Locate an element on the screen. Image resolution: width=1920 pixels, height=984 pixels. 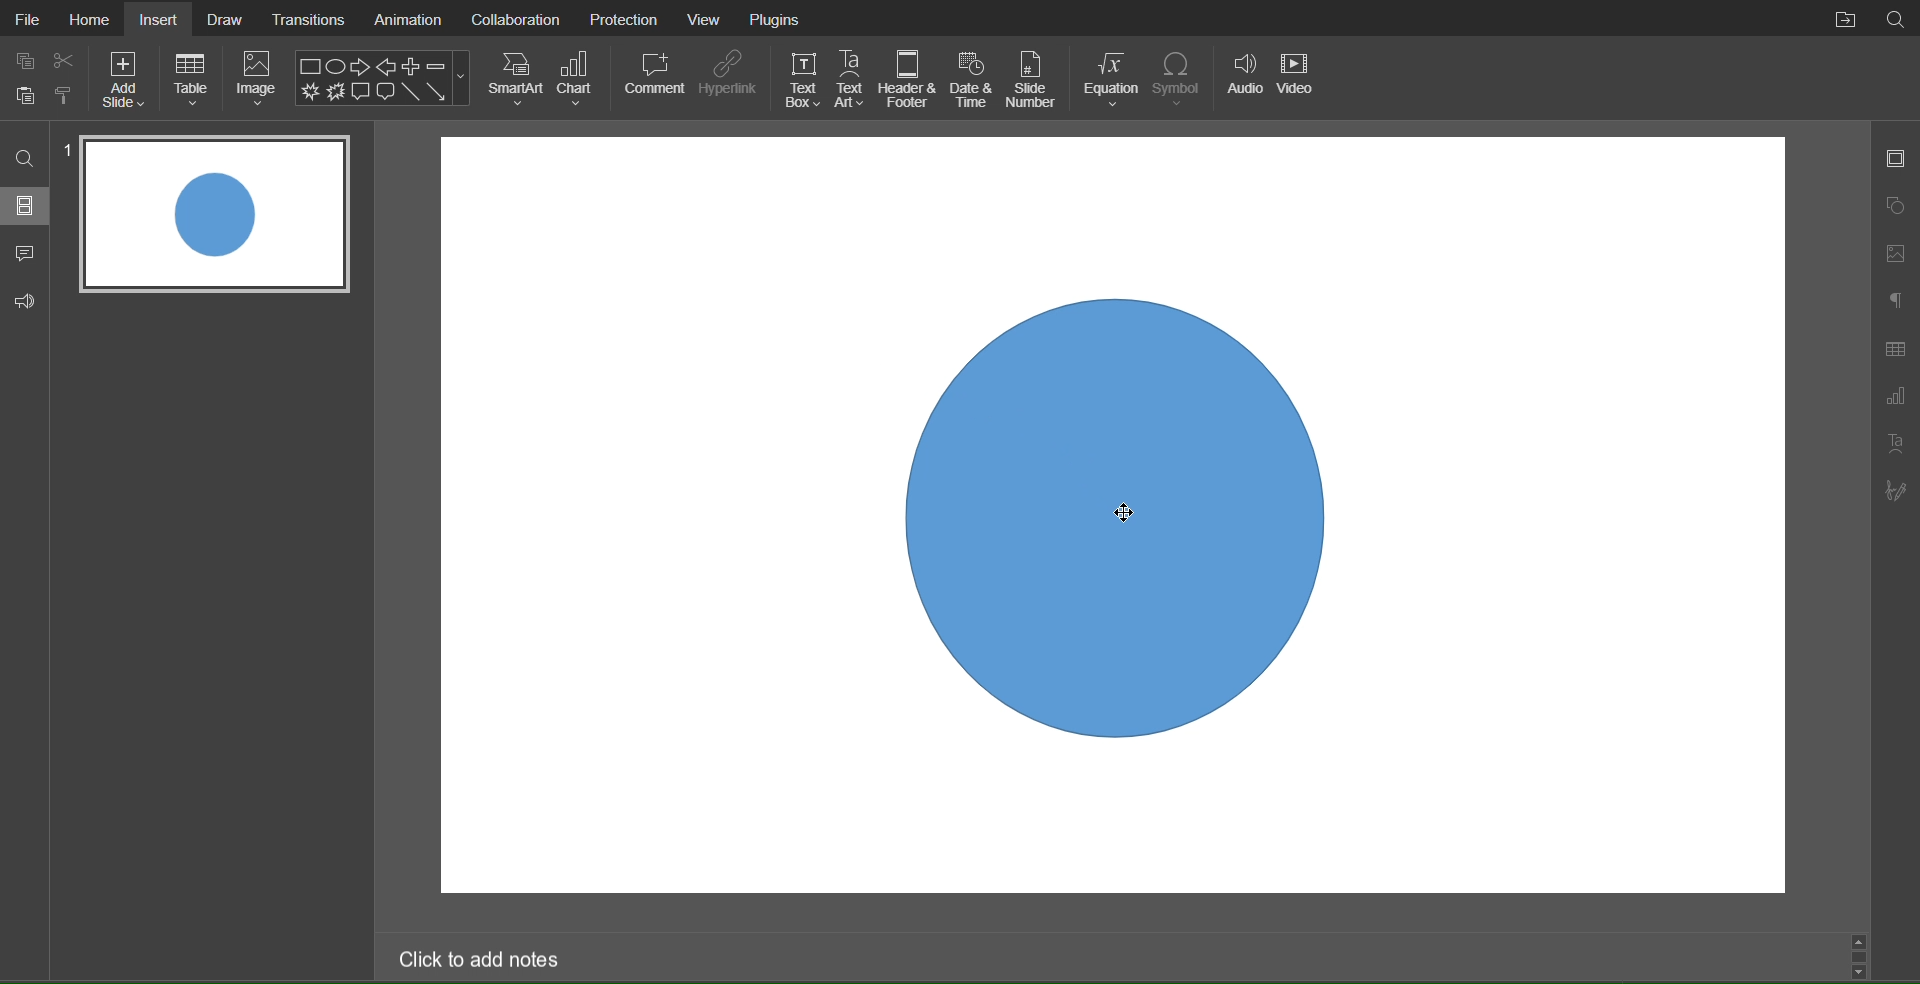
Click to add notes is located at coordinates (481, 958).